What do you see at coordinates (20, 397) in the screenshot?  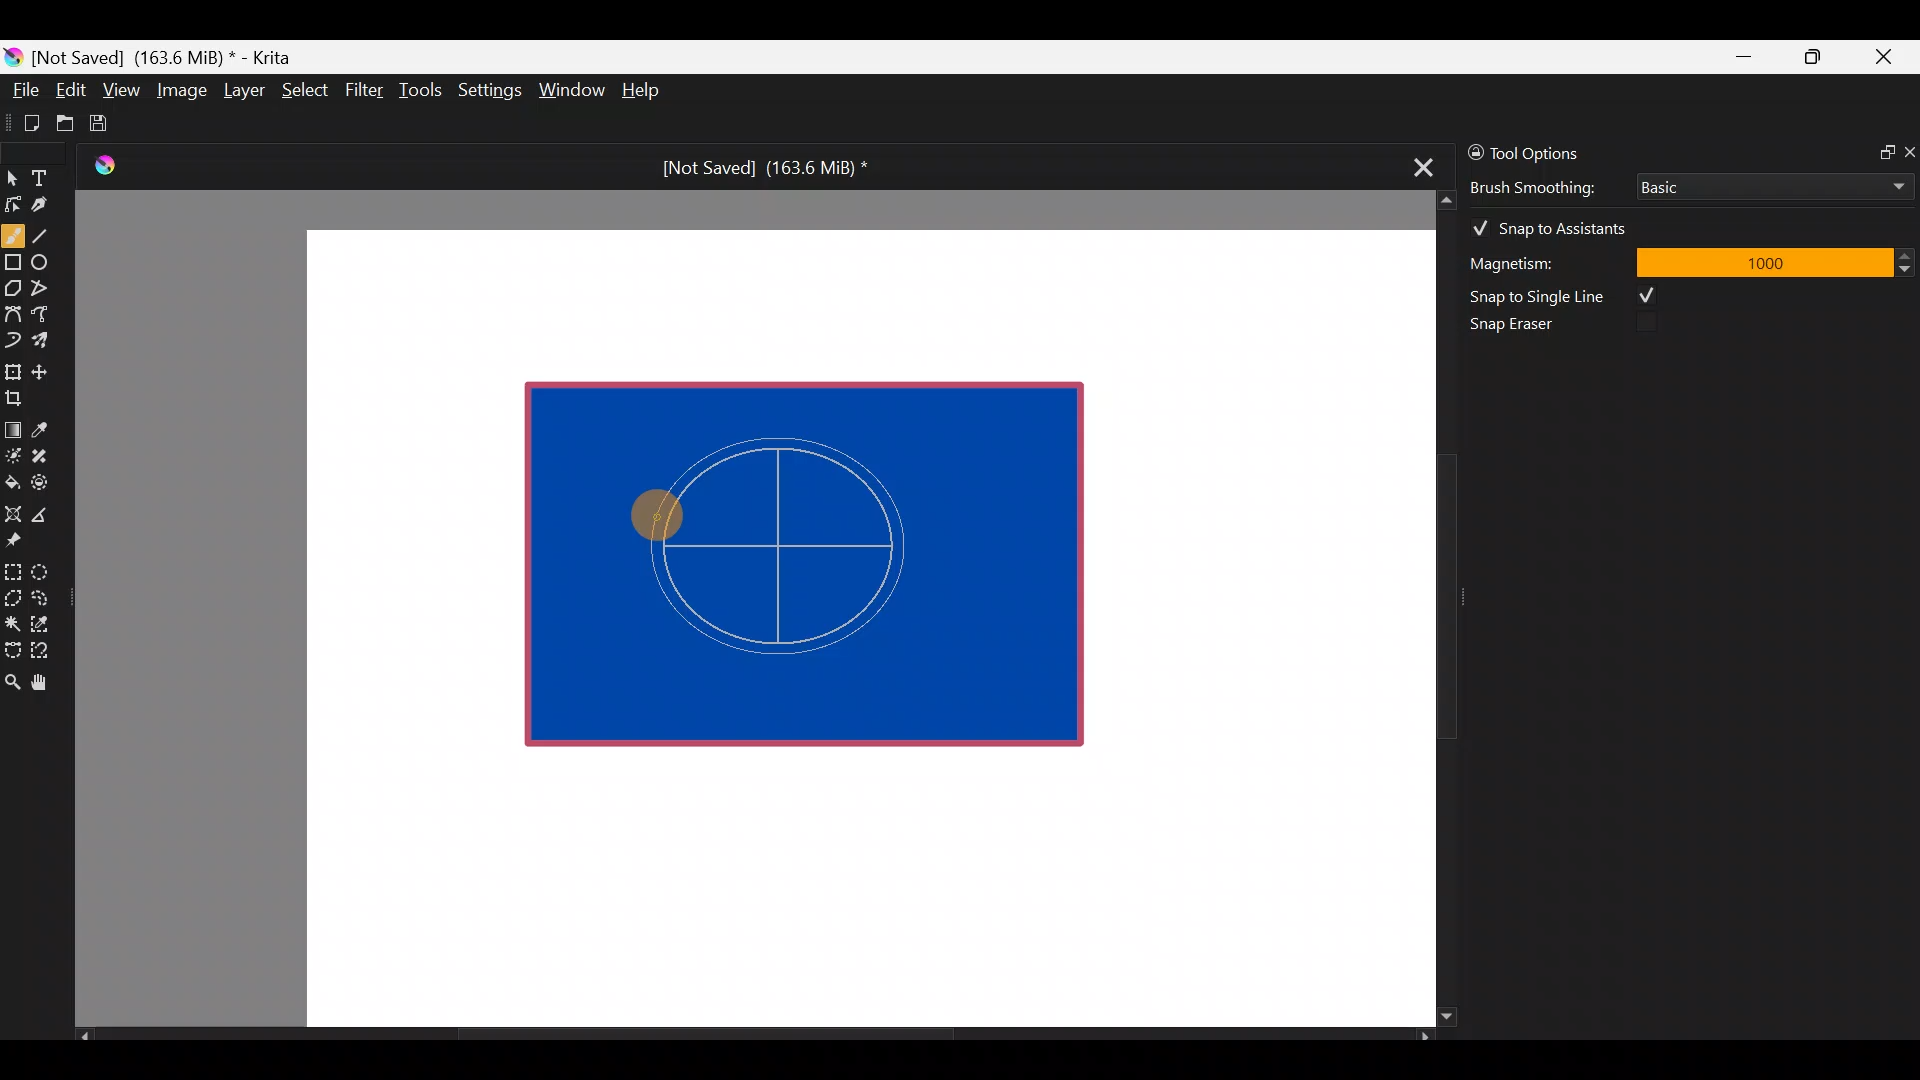 I see `Crop the image to an area` at bounding box center [20, 397].